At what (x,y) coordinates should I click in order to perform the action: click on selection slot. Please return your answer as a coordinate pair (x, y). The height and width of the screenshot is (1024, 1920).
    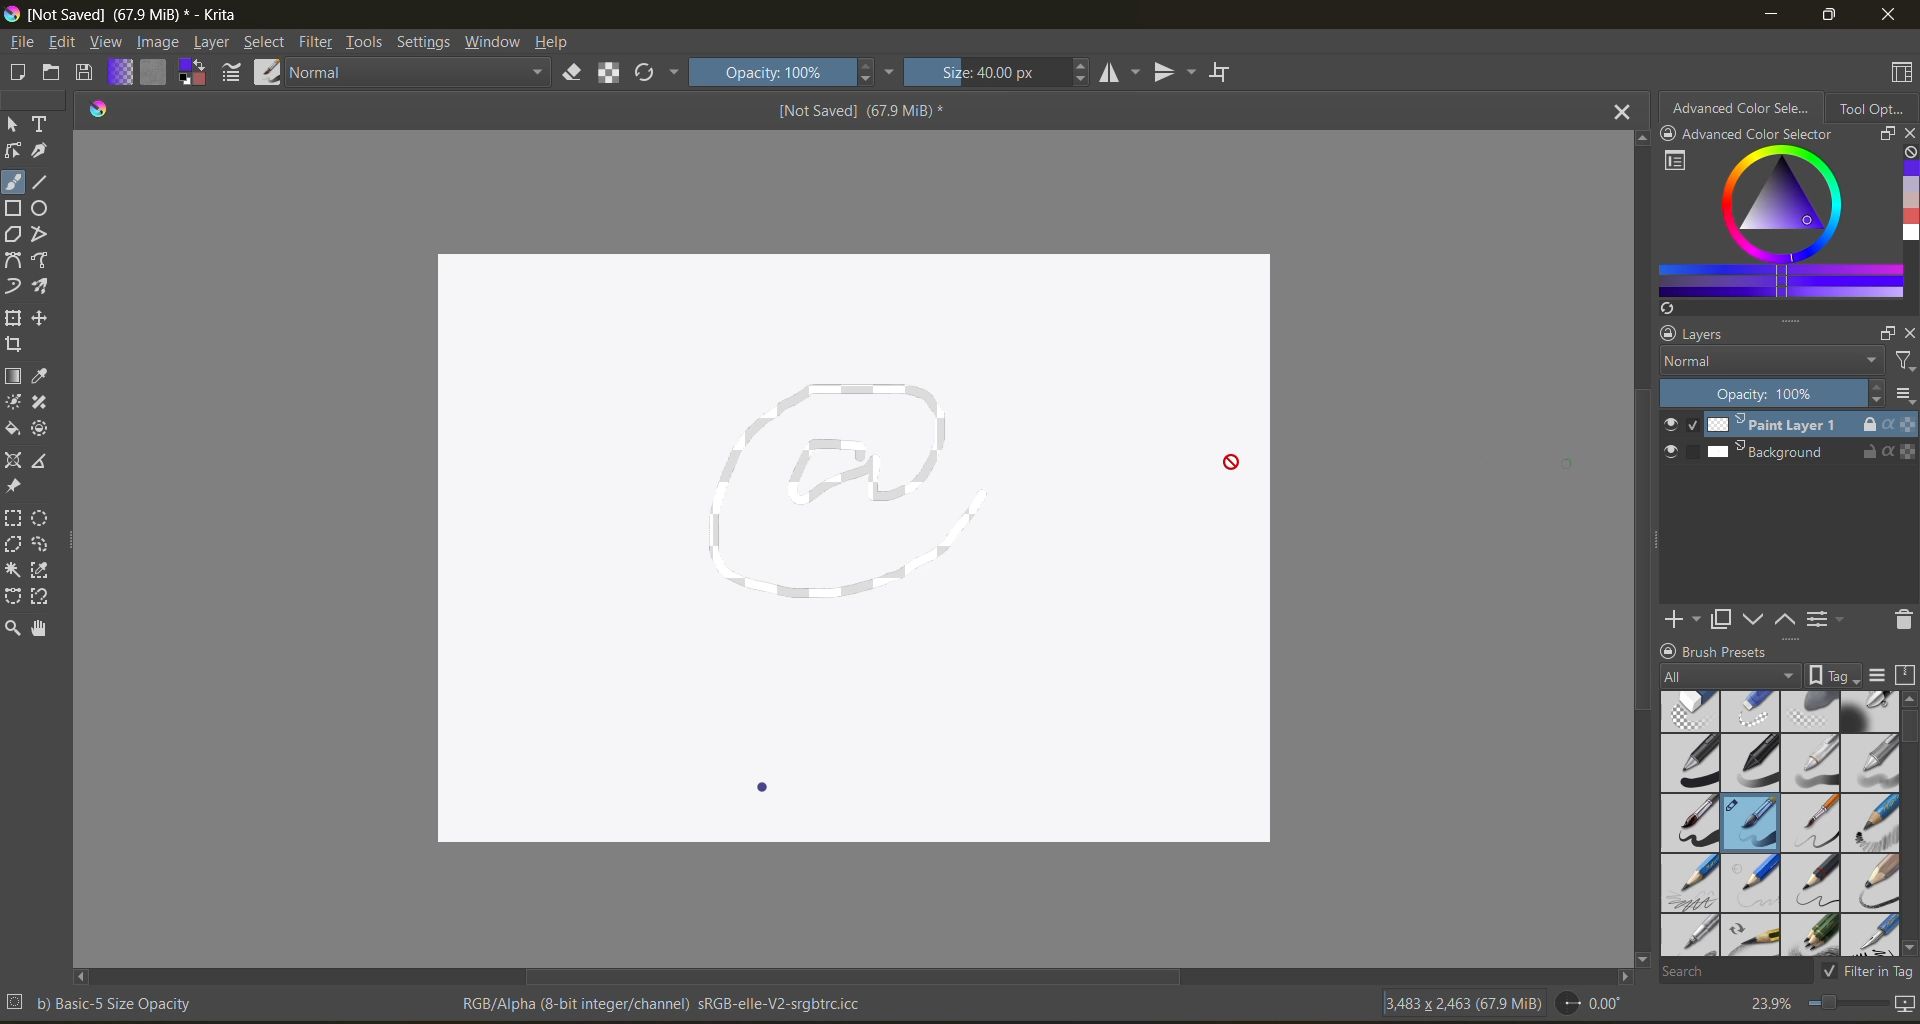
    Looking at the image, I should click on (1693, 451).